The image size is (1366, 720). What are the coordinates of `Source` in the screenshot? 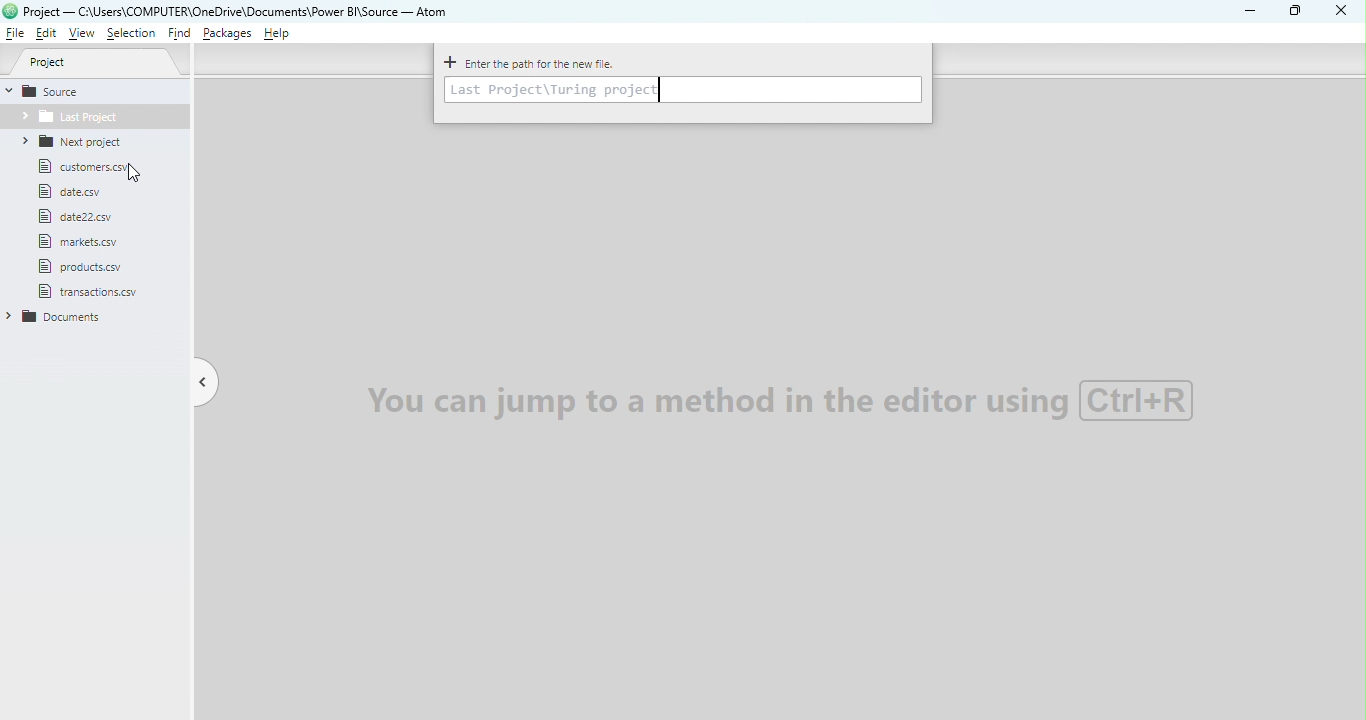 It's located at (59, 92).